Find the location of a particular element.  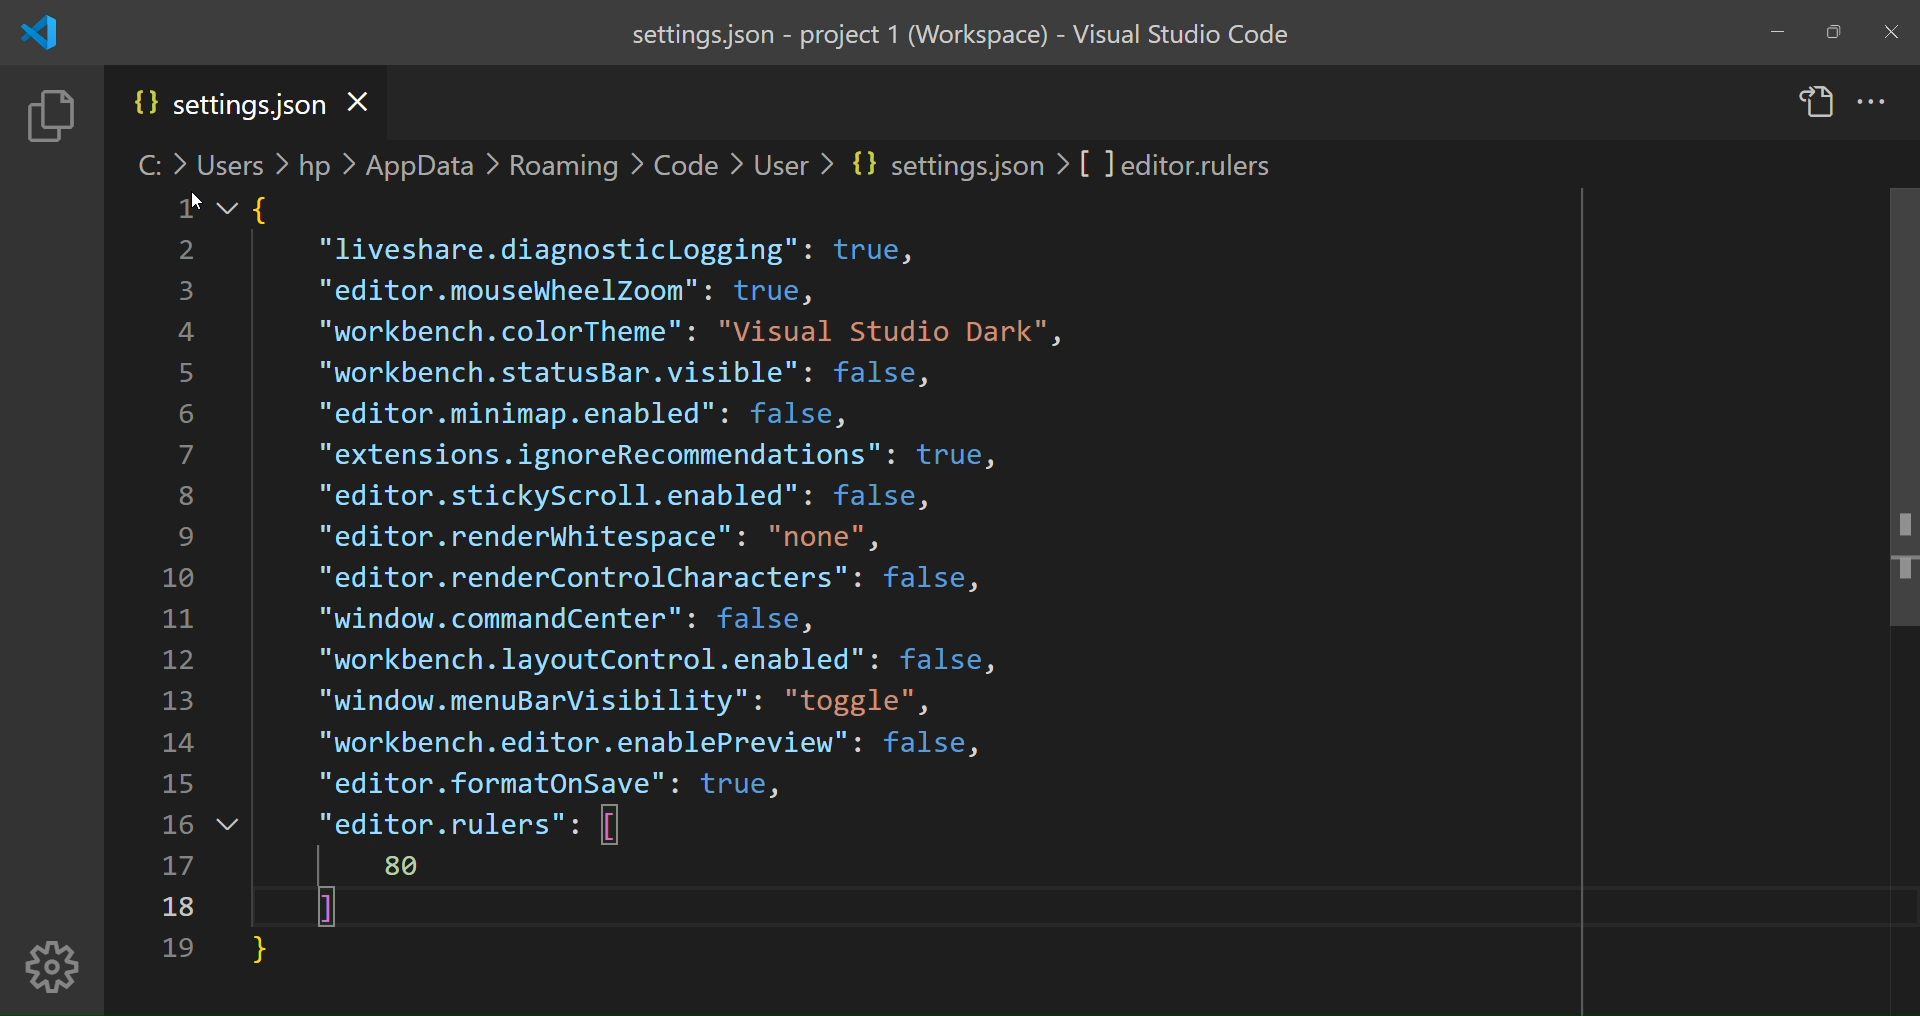

value added for editor ruler is located at coordinates (401, 869).